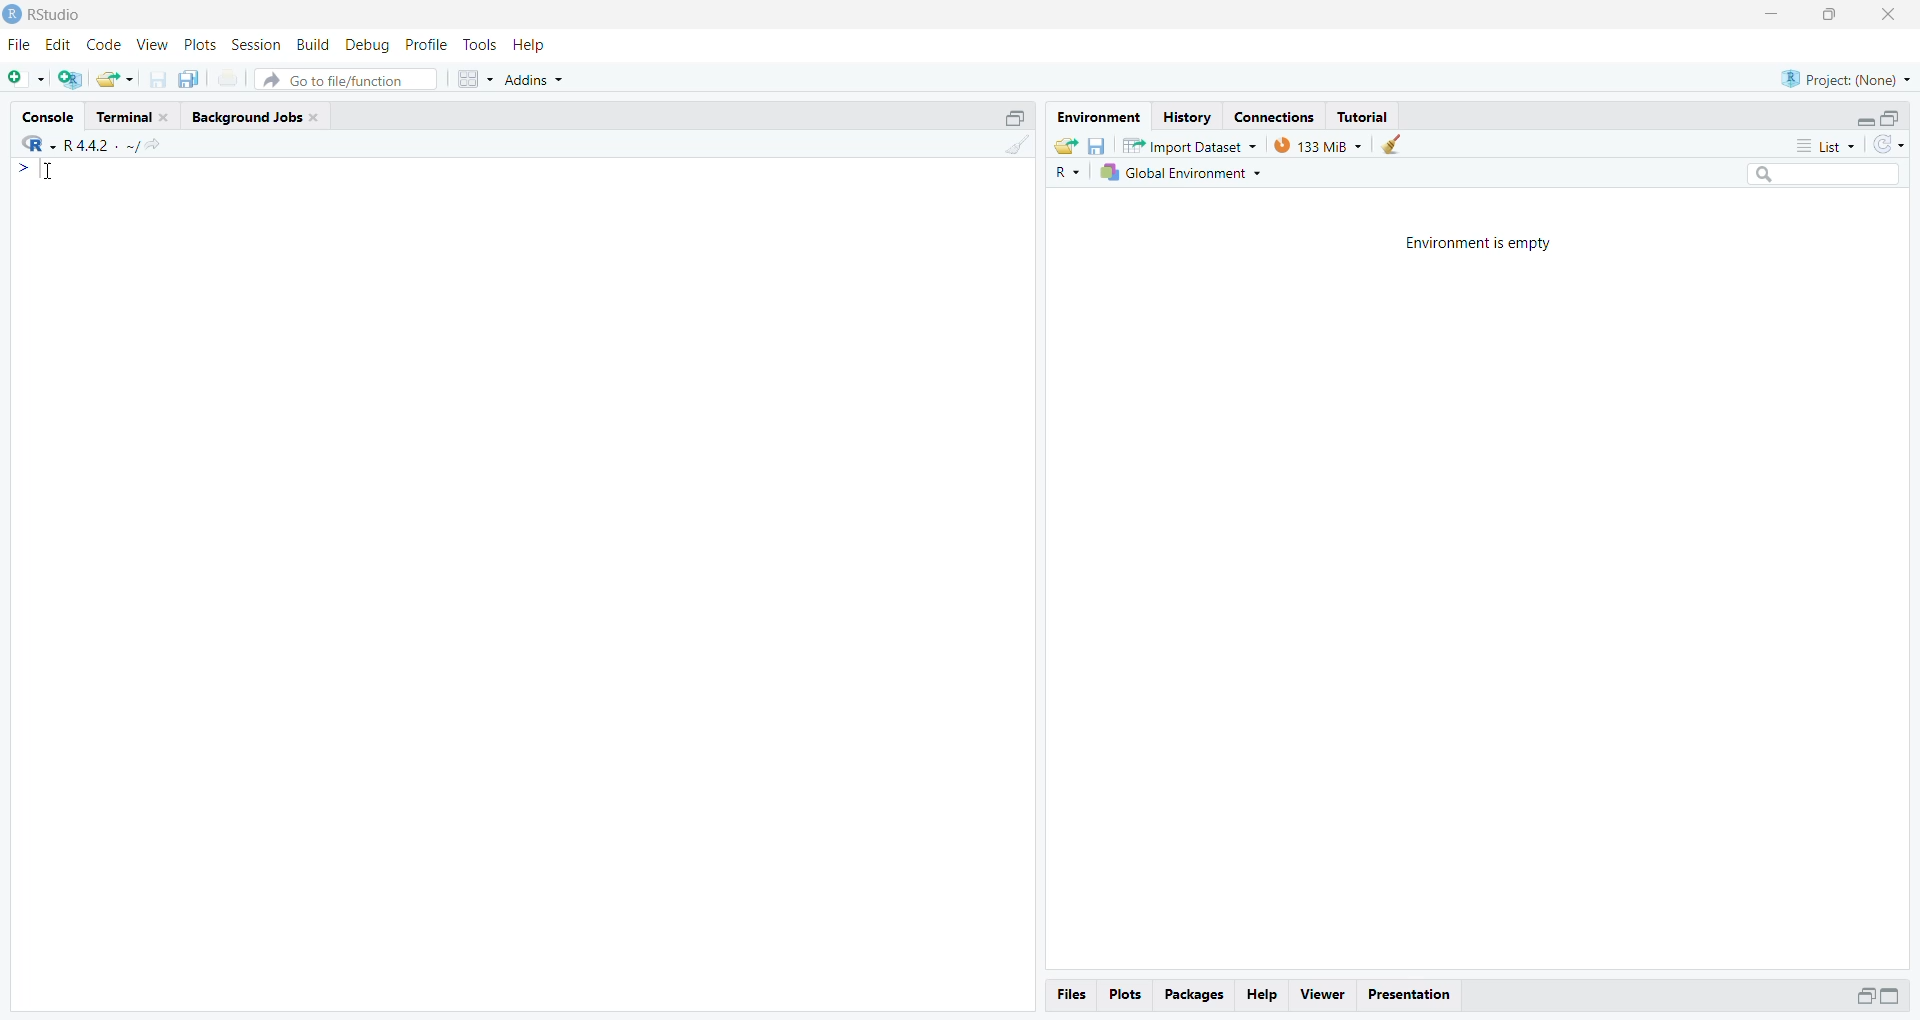  What do you see at coordinates (1013, 118) in the screenshot?
I see `Maximize` at bounding box center [1013, 118].